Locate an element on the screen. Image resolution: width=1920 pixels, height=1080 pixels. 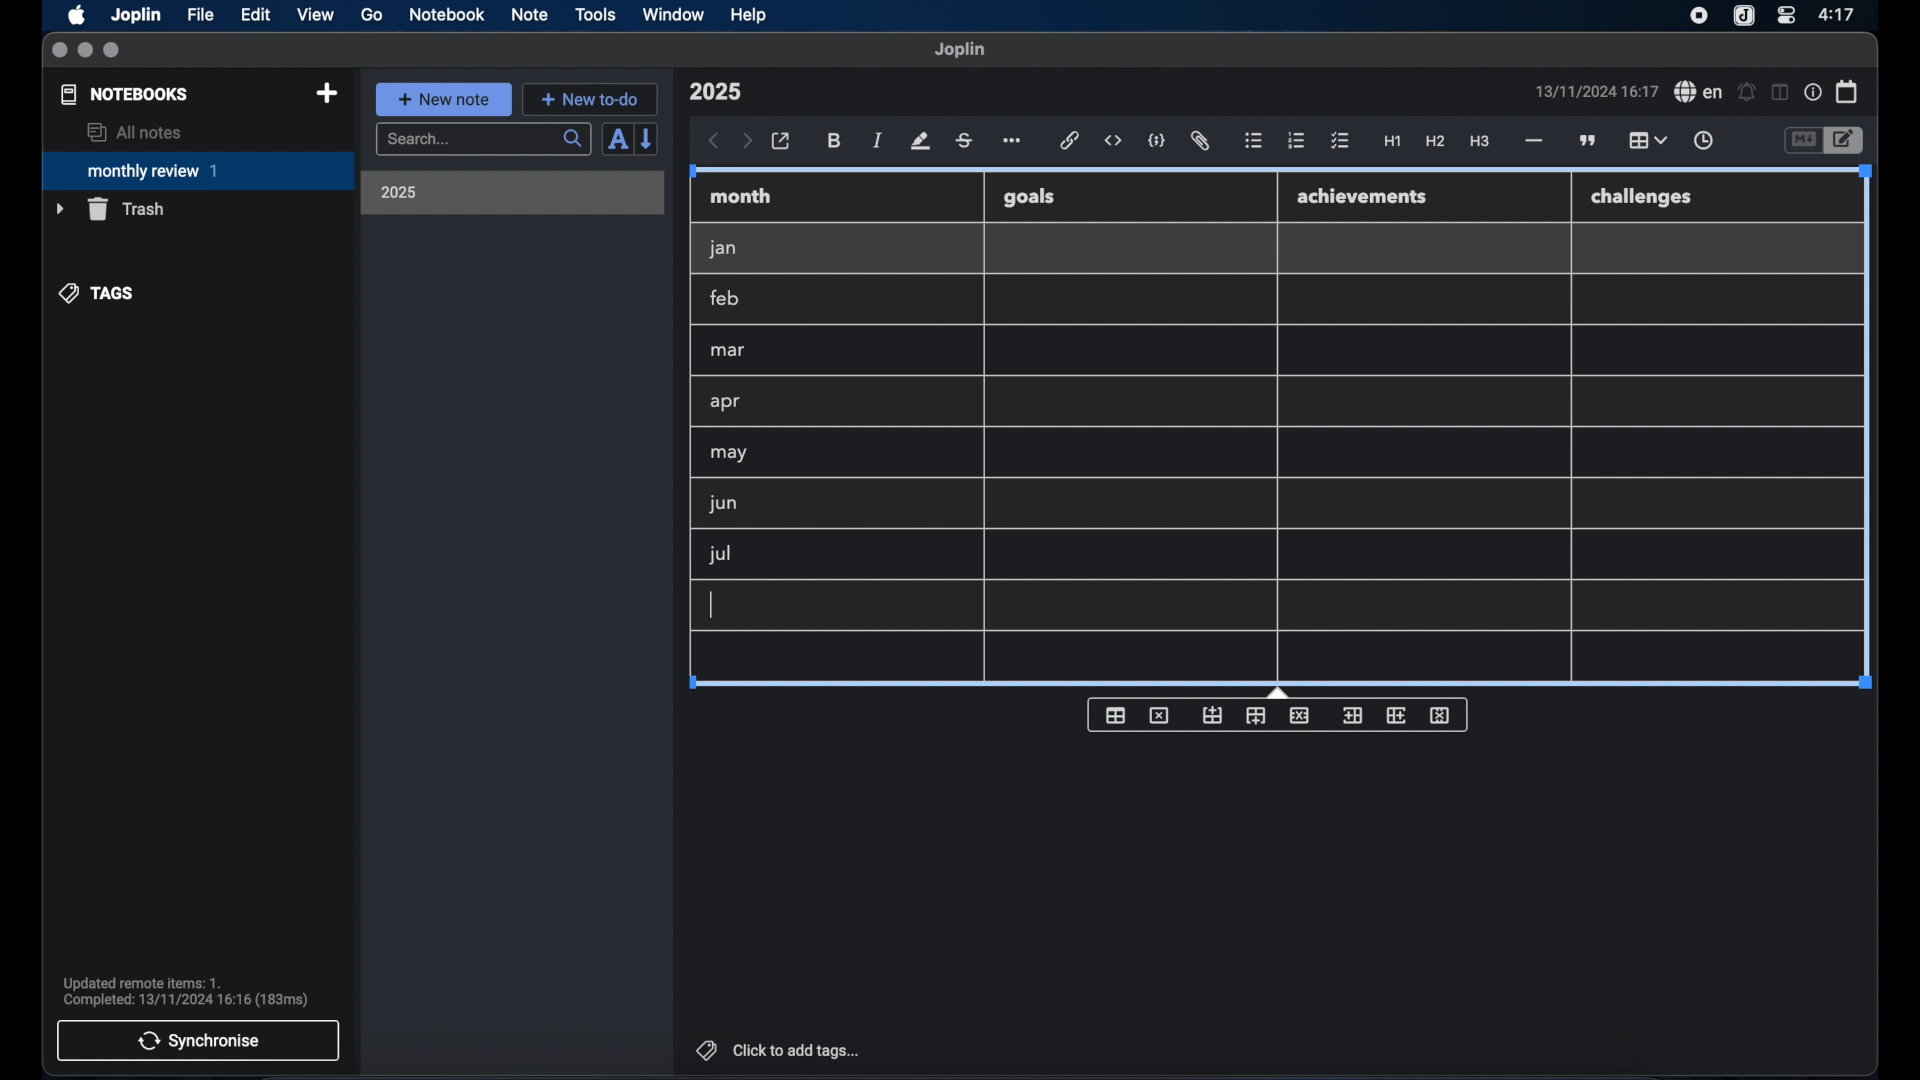
control center is located at coordinates (1785, 14).